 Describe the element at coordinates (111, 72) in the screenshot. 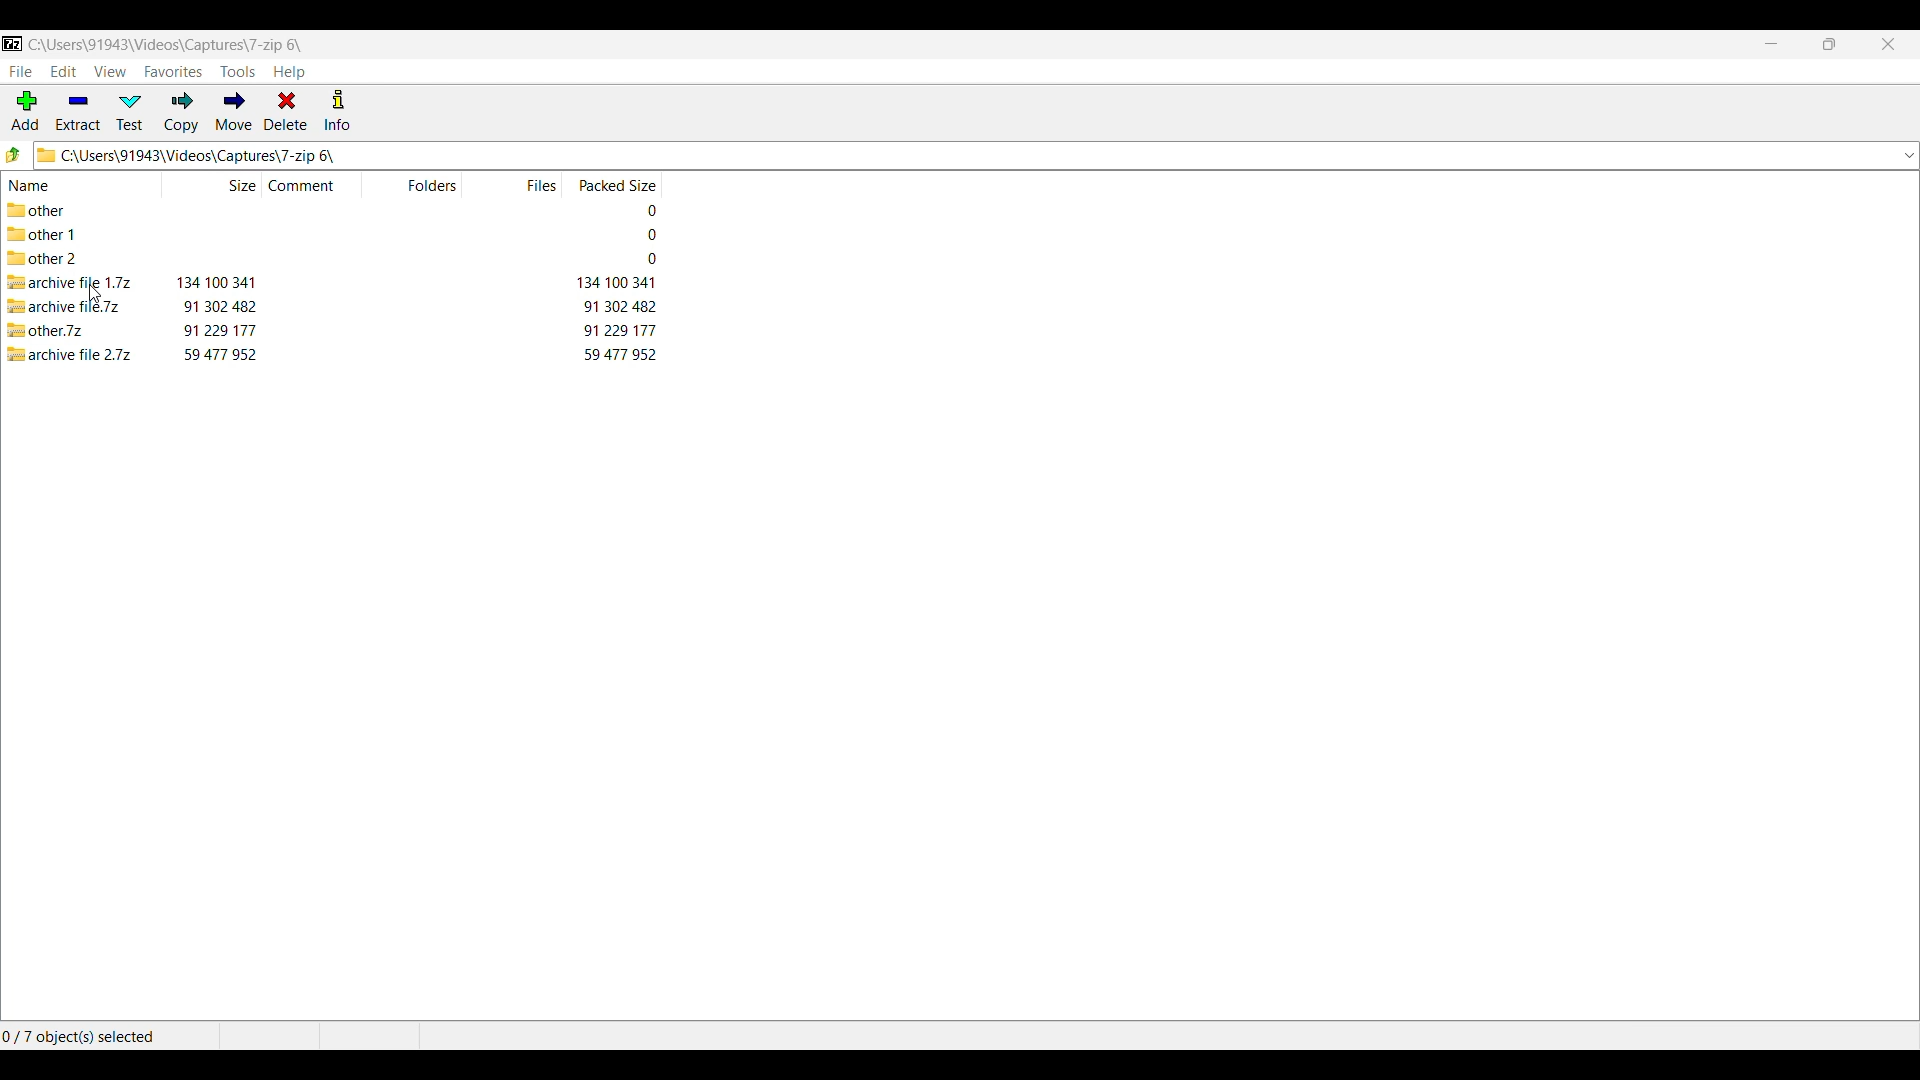

I see `View` at that location.